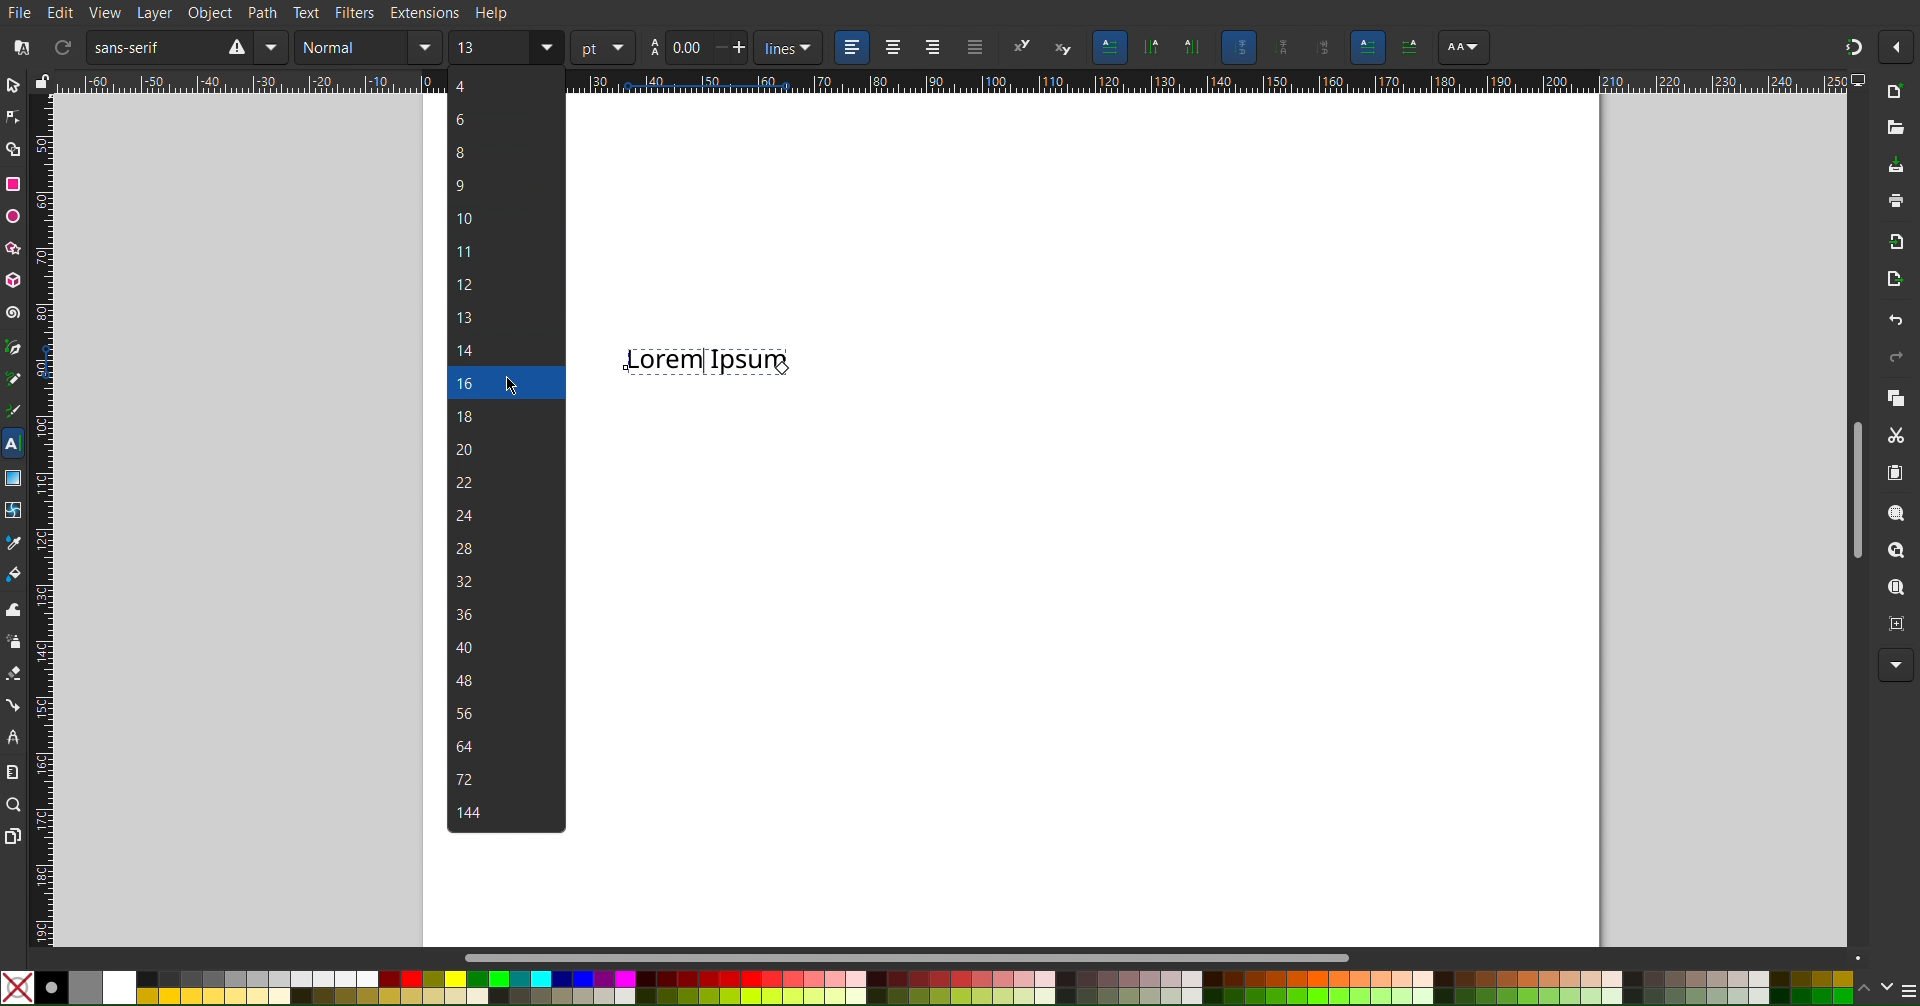 This screenshot has width=1920, height=1006. Describe the element at coordinates (42, 79) in the screenshot. I see `lock` at that location.